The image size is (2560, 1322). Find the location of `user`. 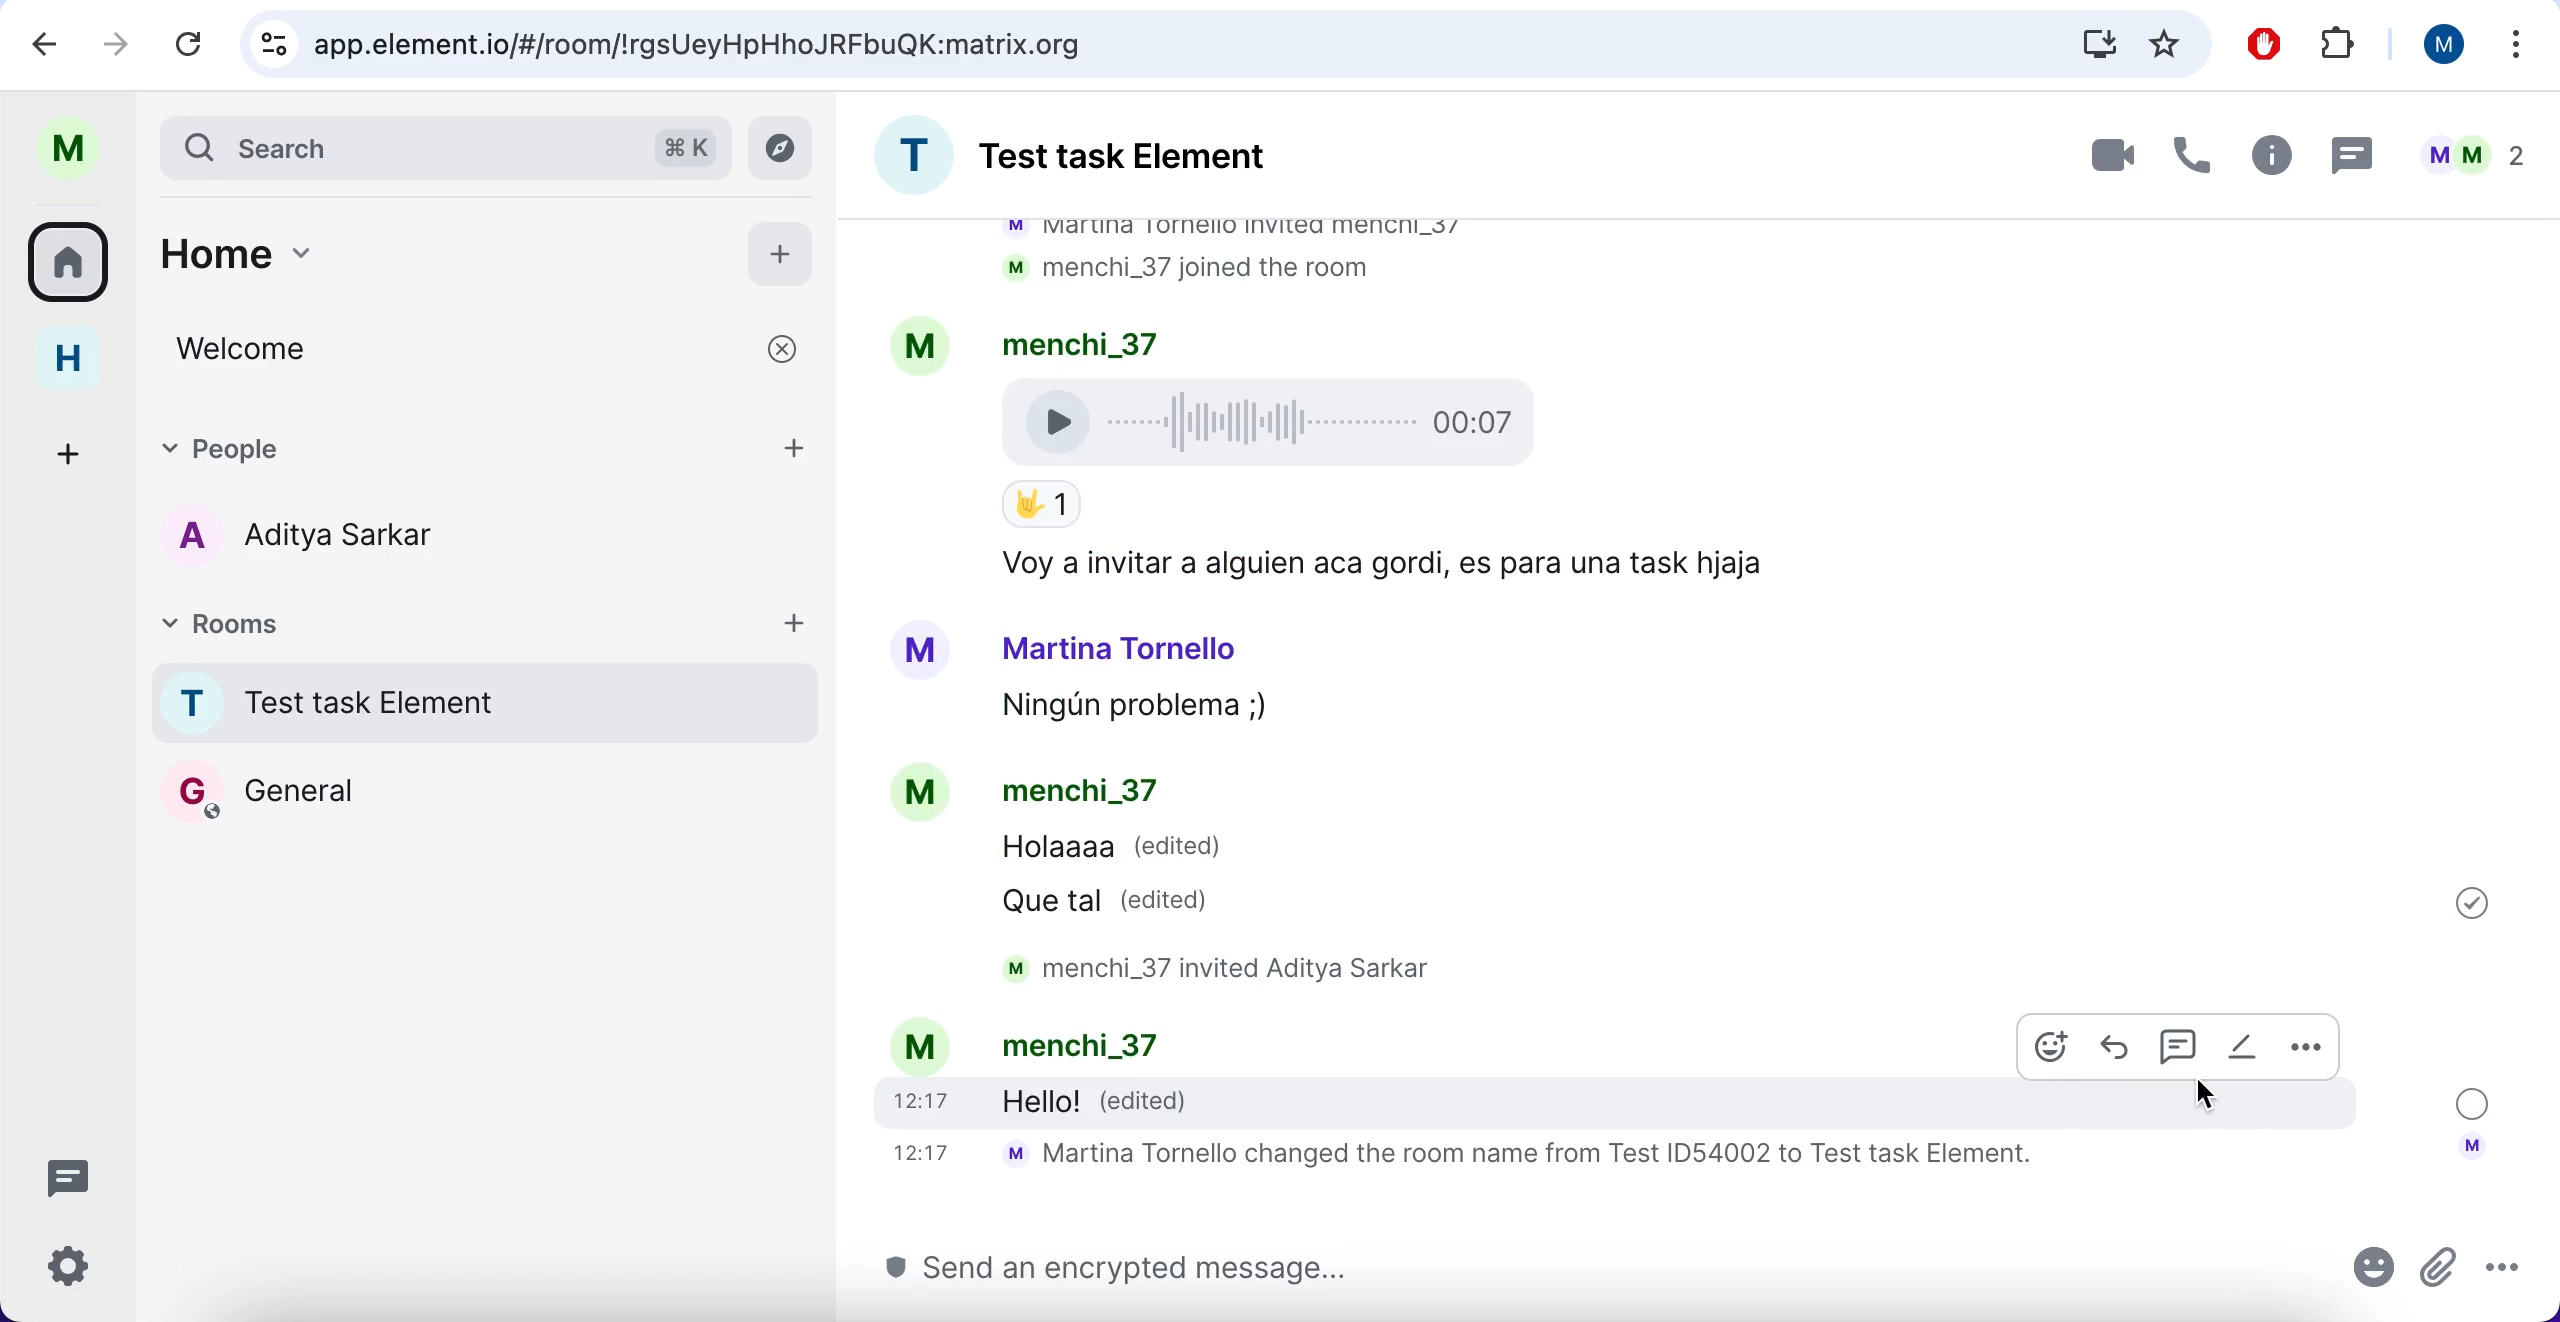

user is located at coordinates (2440, 46).